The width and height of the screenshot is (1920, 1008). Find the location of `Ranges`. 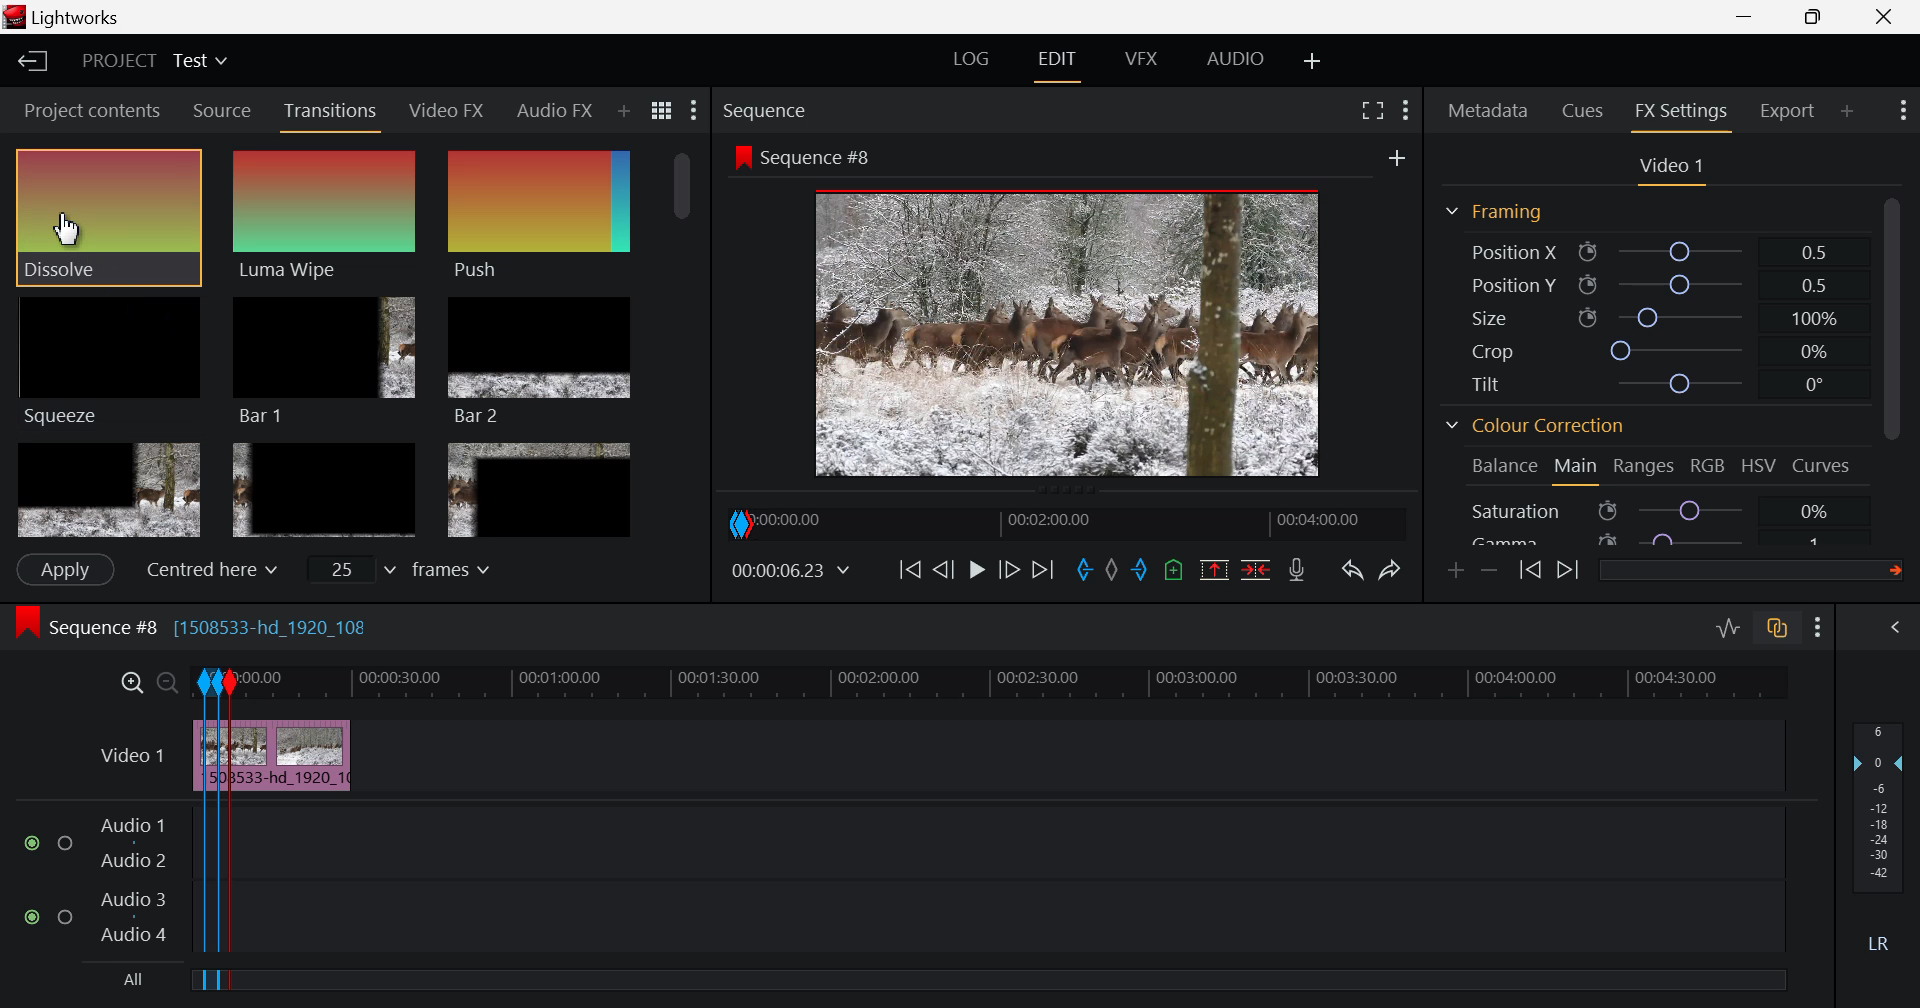

Ranges is located at coordinates (1648, 469).